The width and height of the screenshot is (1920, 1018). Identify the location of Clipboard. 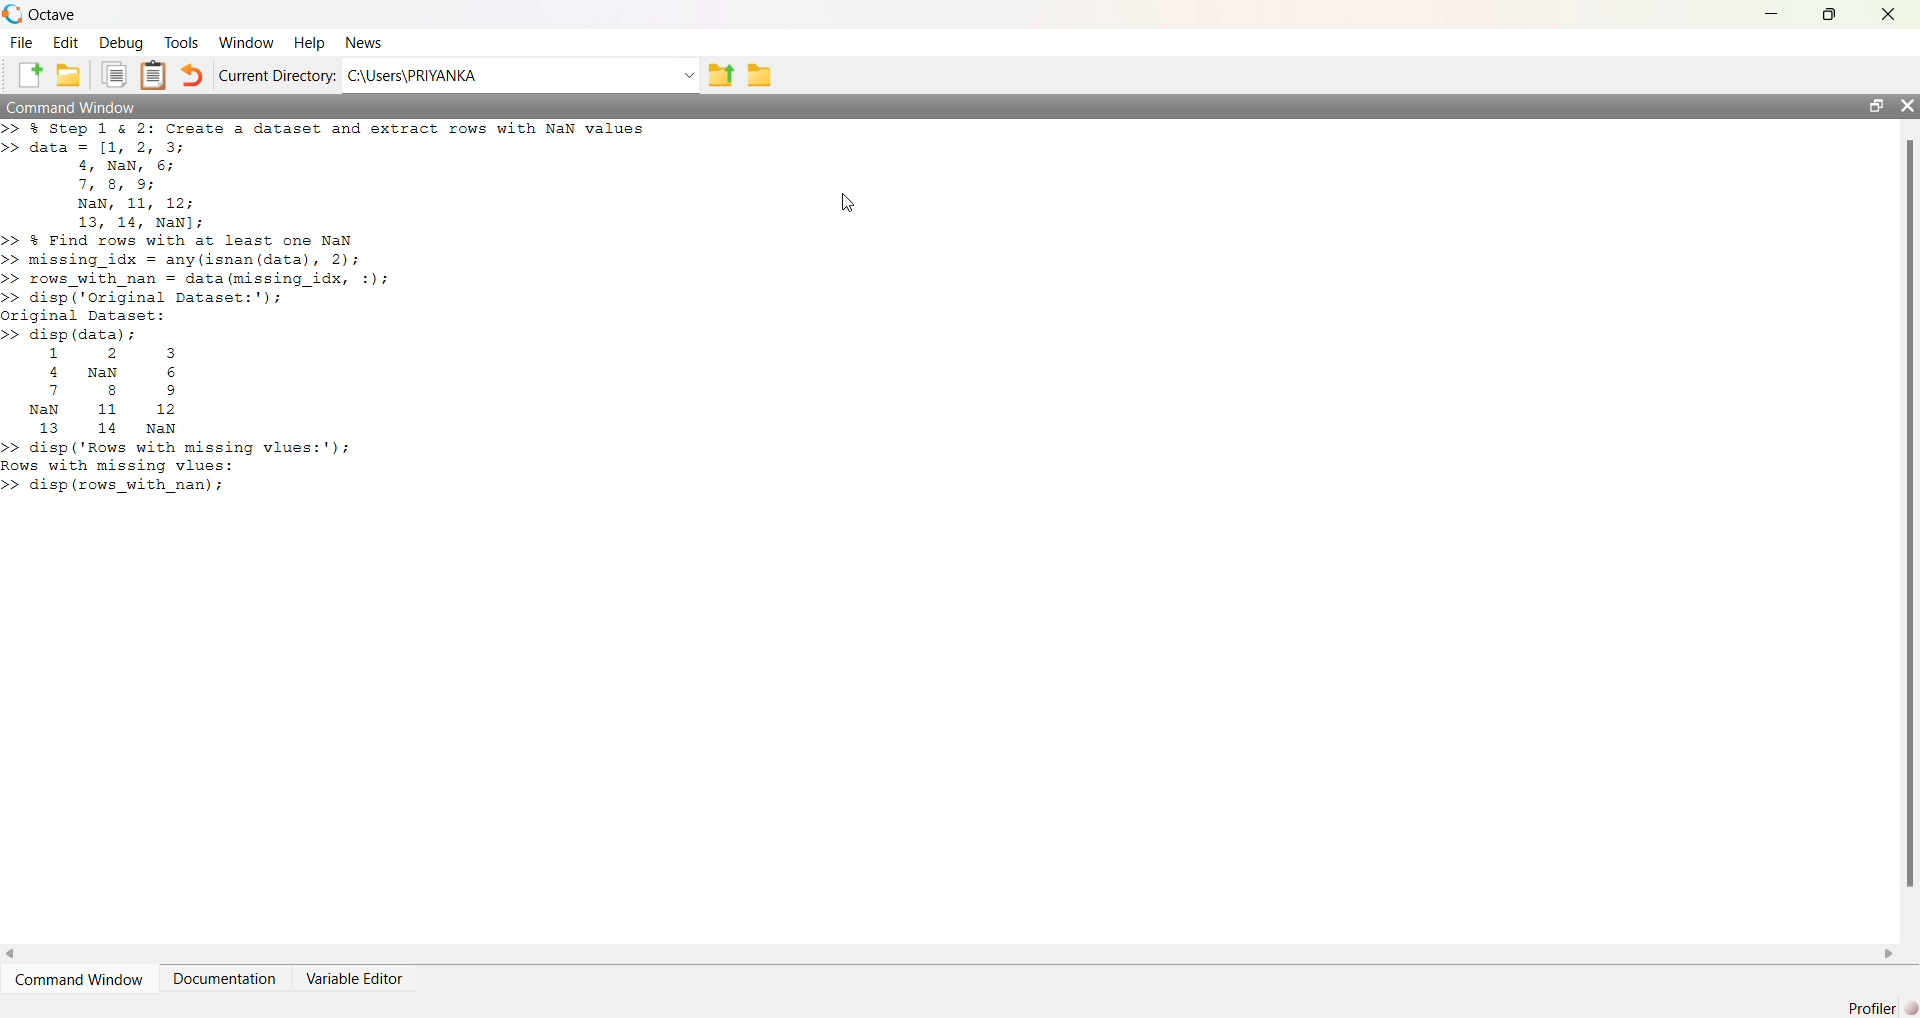
(152, 75).